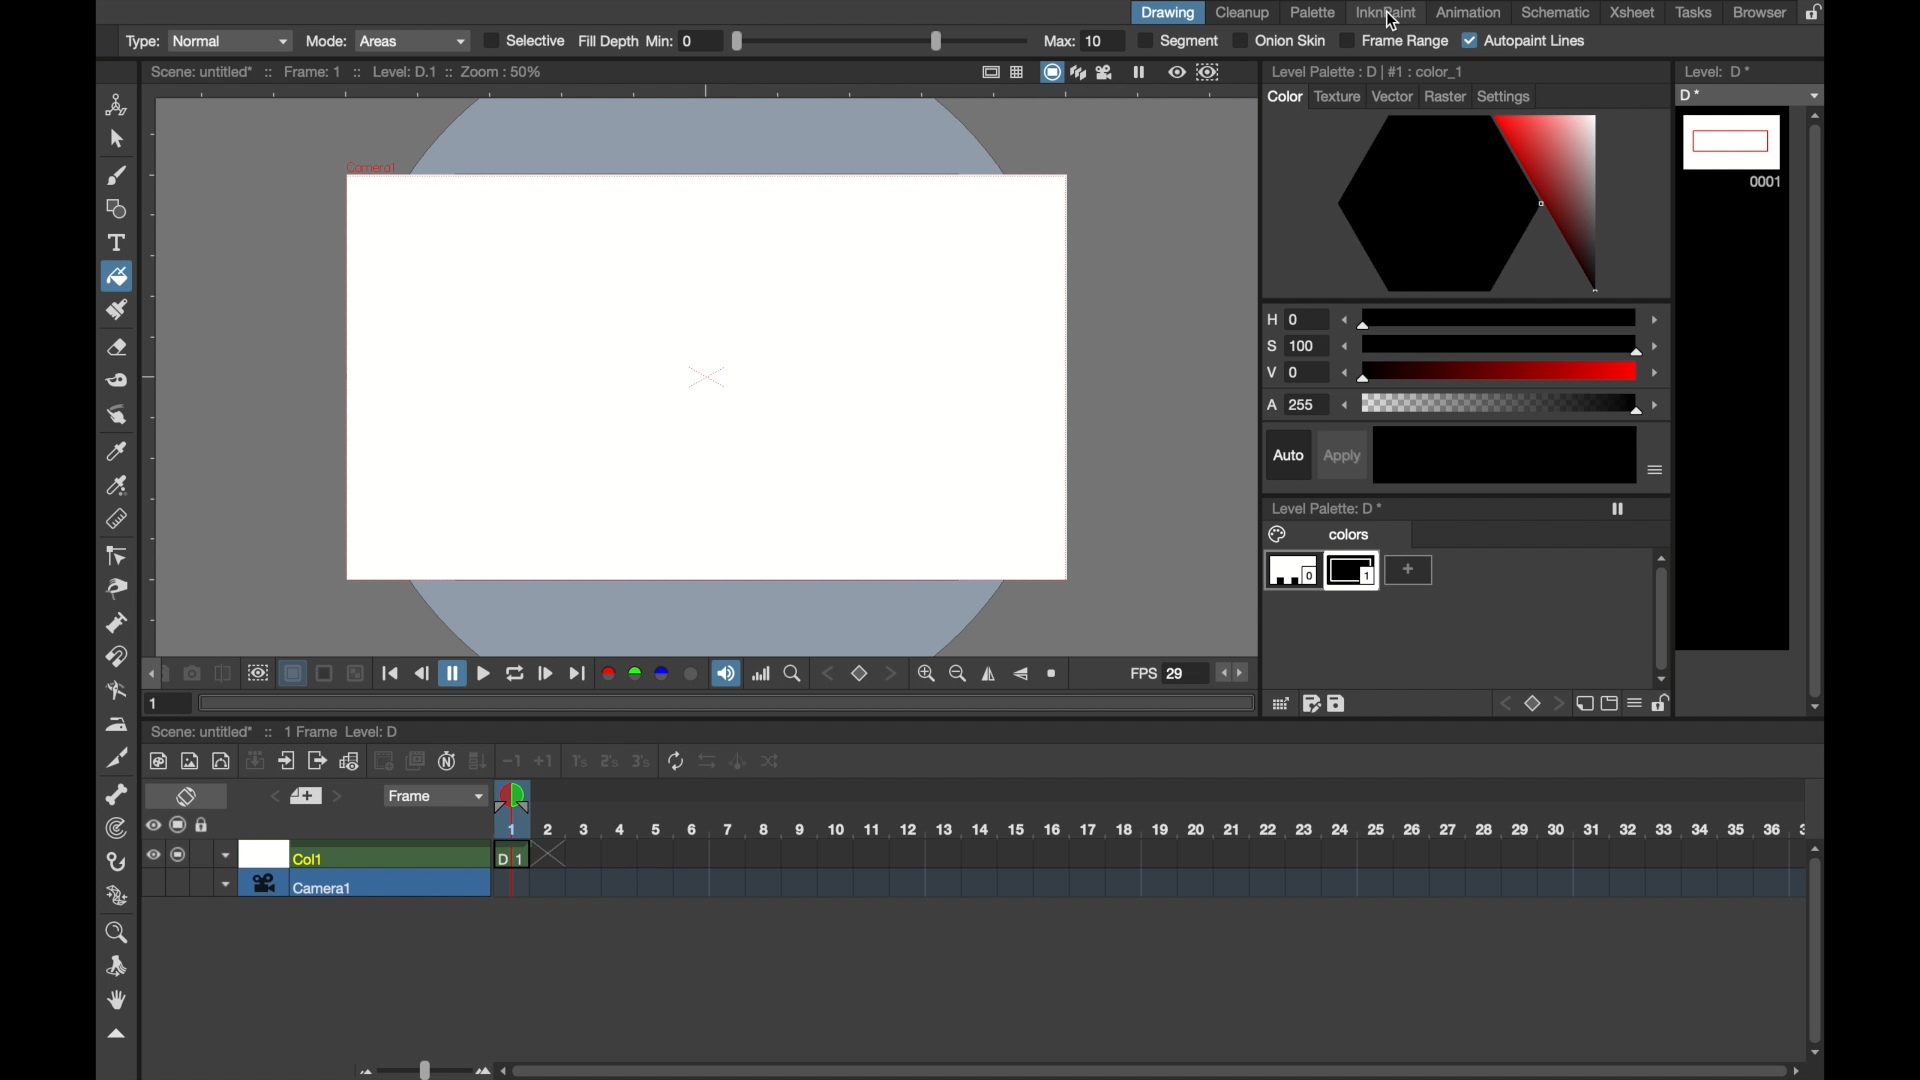  I want to click on refresh, so click(676, 761).